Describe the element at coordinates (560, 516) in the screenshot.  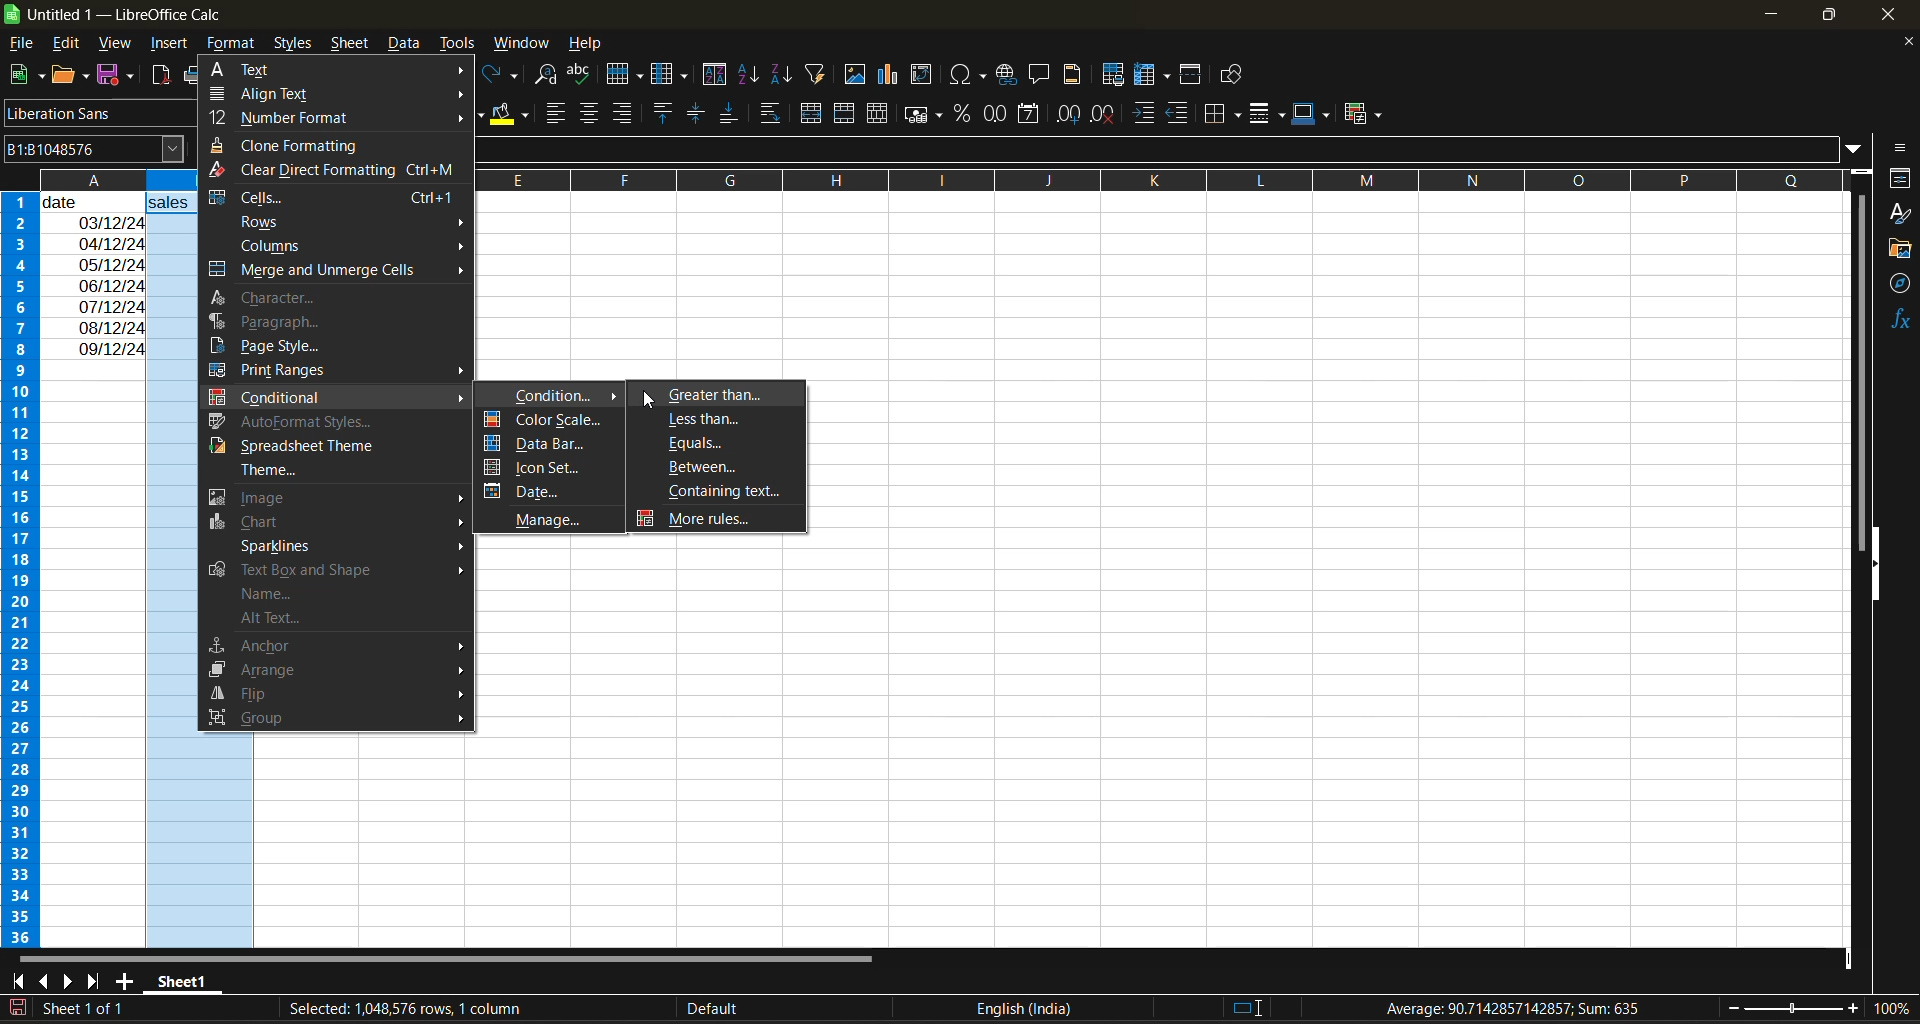
I see `manage` at that location.